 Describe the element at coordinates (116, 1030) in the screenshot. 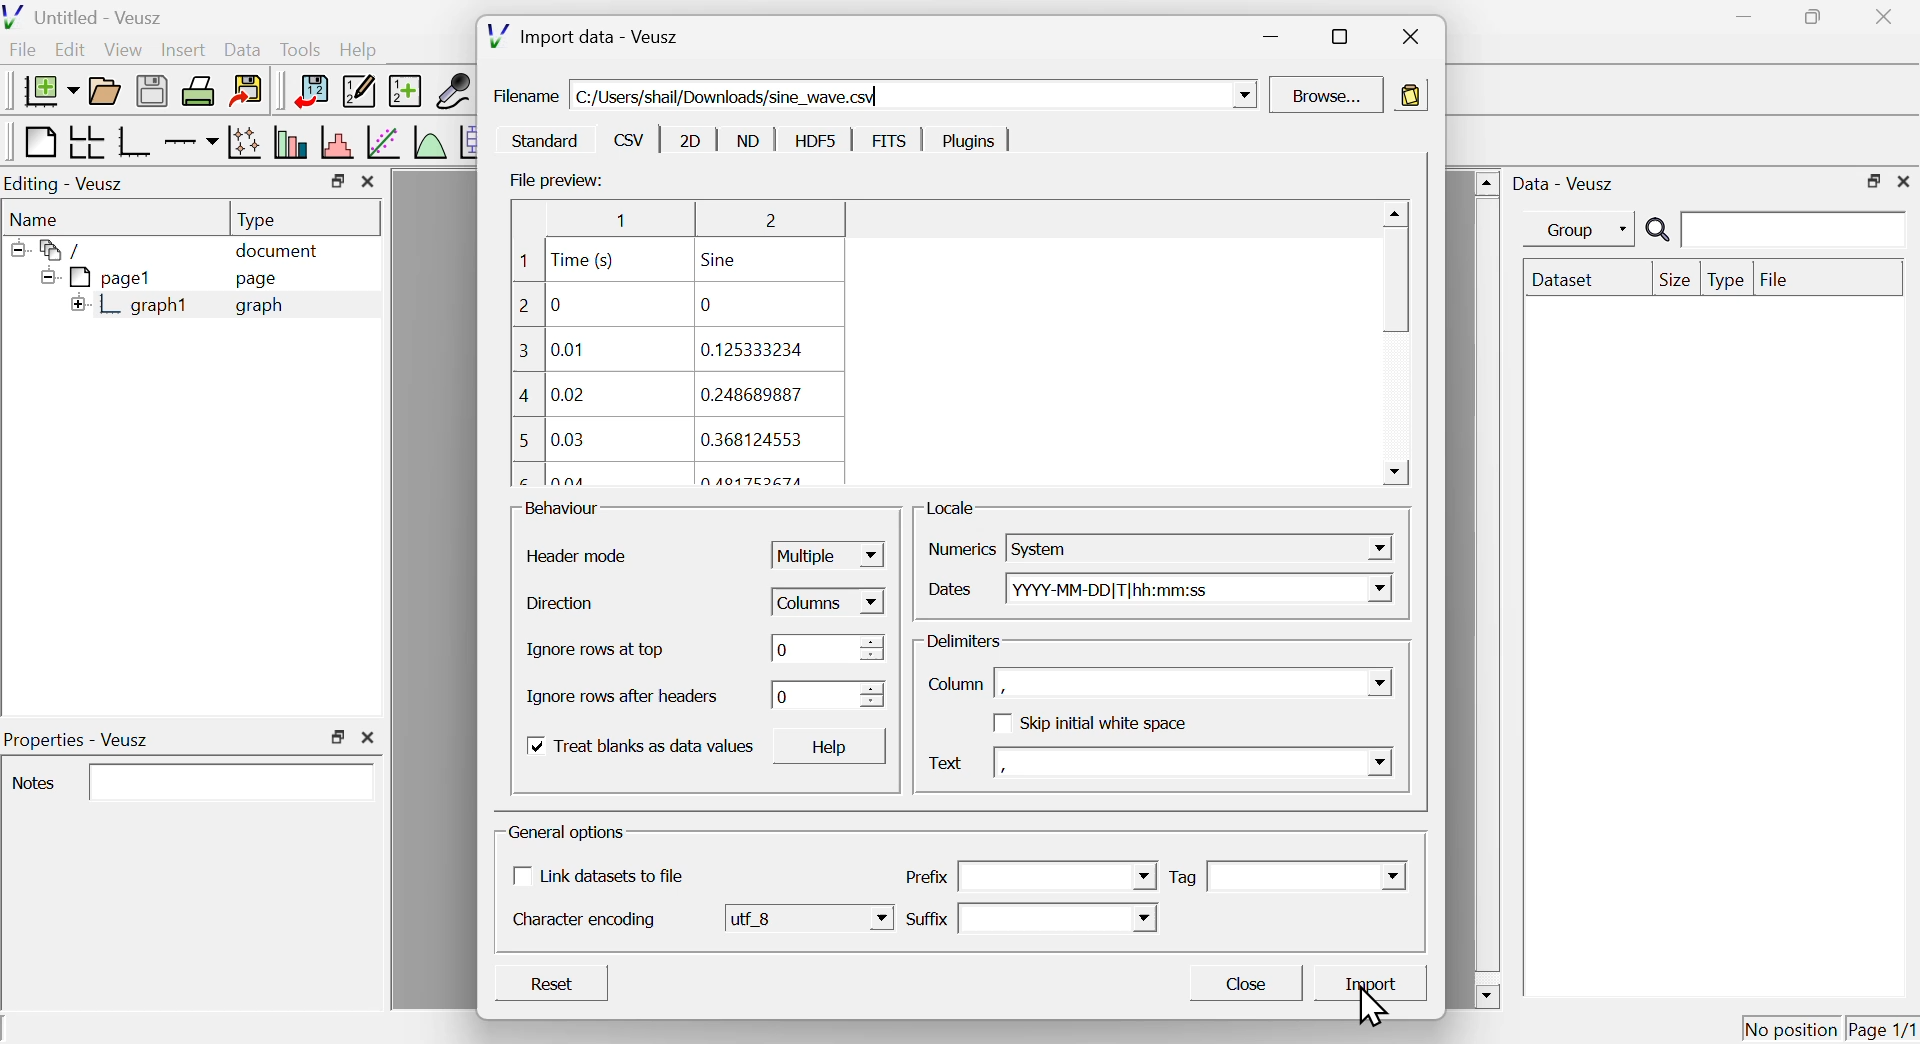

I see `import data into veusz` at that location.